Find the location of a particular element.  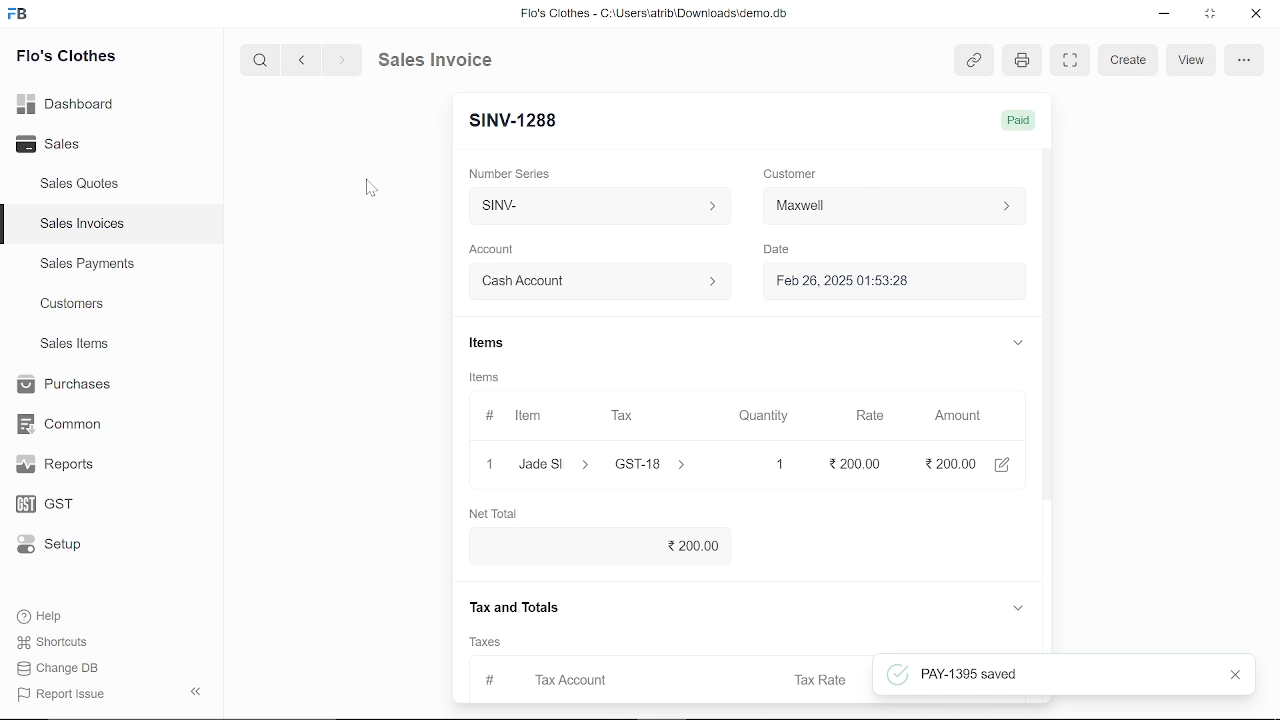

Sales Items is located at coordinates (74, 346).